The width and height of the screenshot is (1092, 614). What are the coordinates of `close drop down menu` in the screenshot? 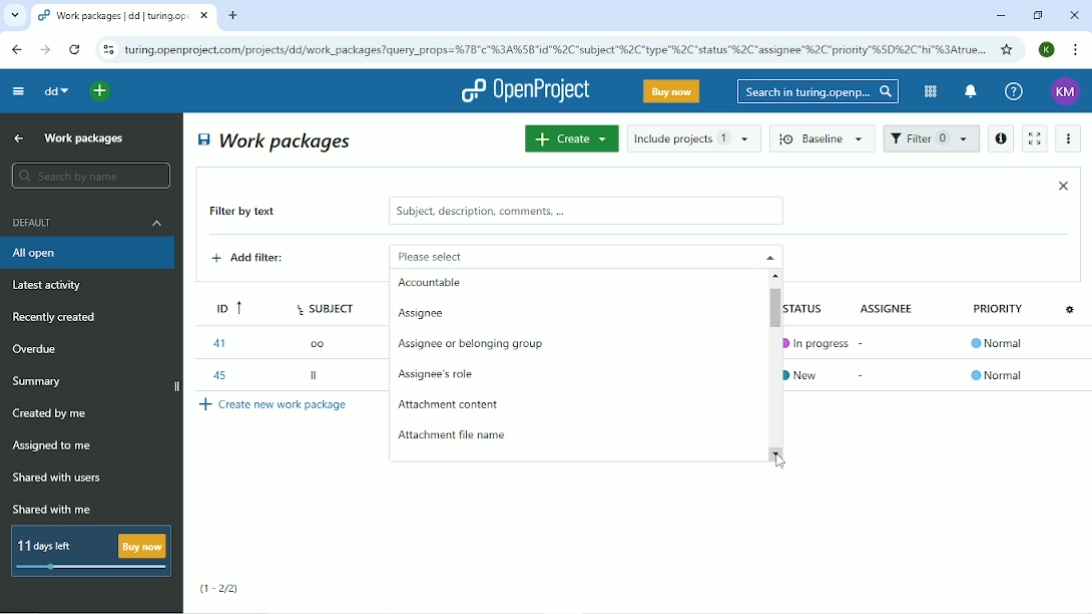 It's located at (768, 256).